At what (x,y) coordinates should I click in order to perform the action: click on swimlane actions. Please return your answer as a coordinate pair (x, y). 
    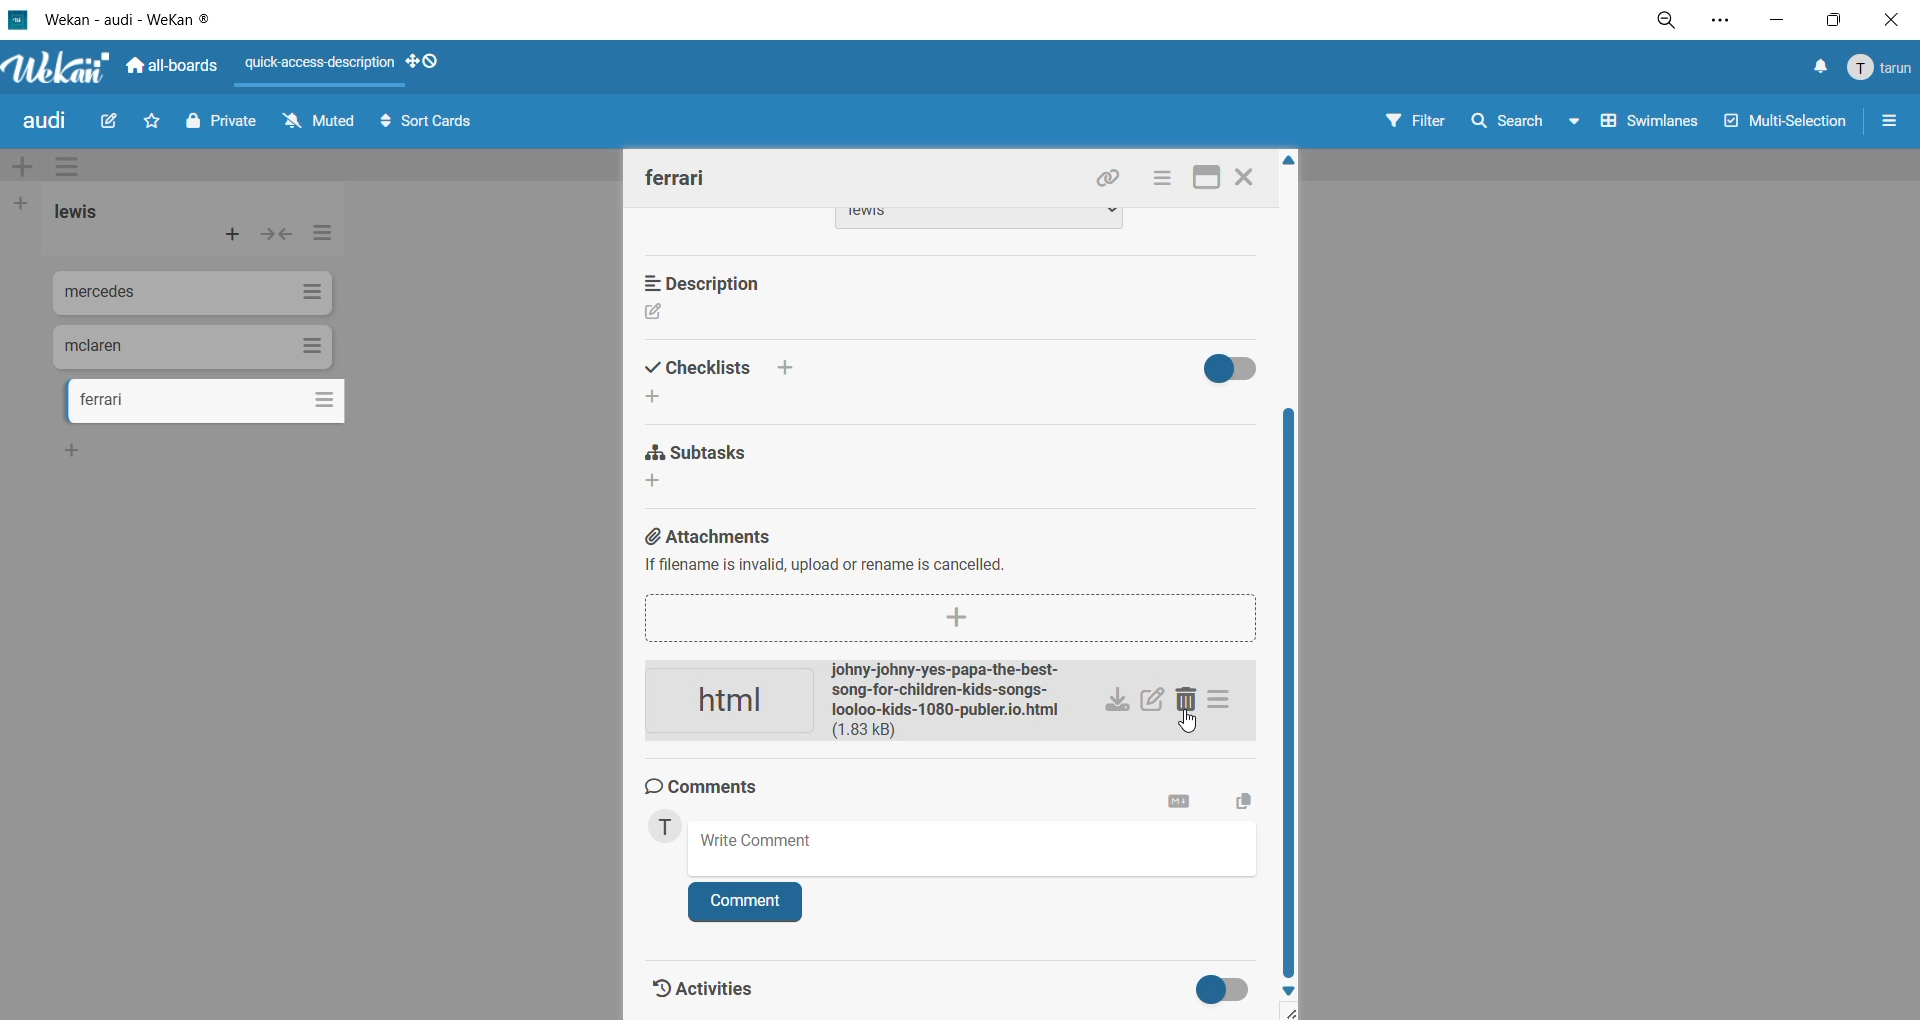
    Looking at the image, I should click on (73, 168).